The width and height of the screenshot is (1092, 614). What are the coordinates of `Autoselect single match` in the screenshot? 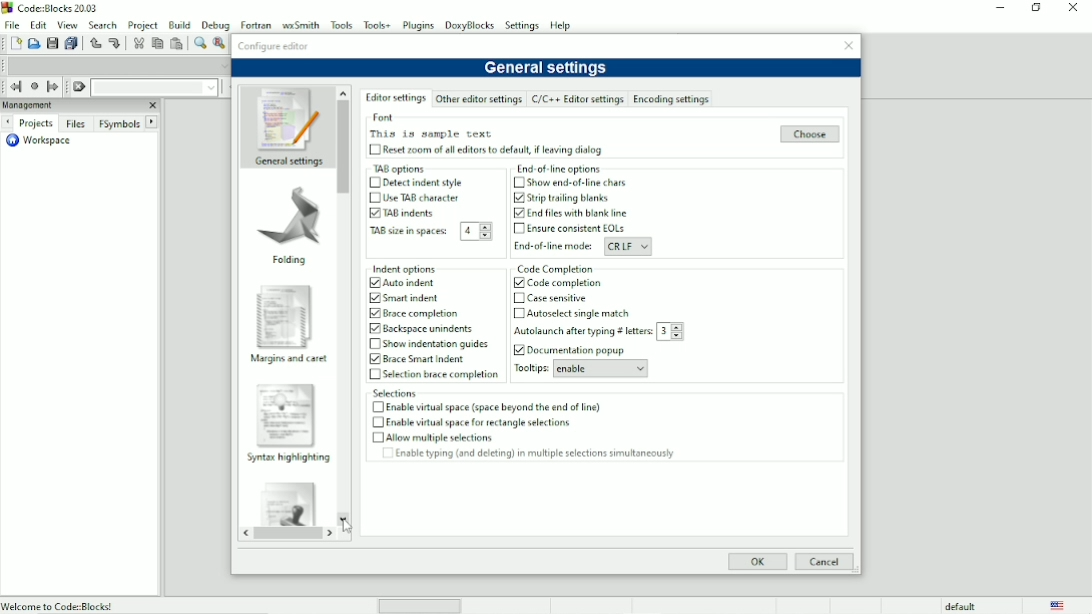 It's located at (578, 314).